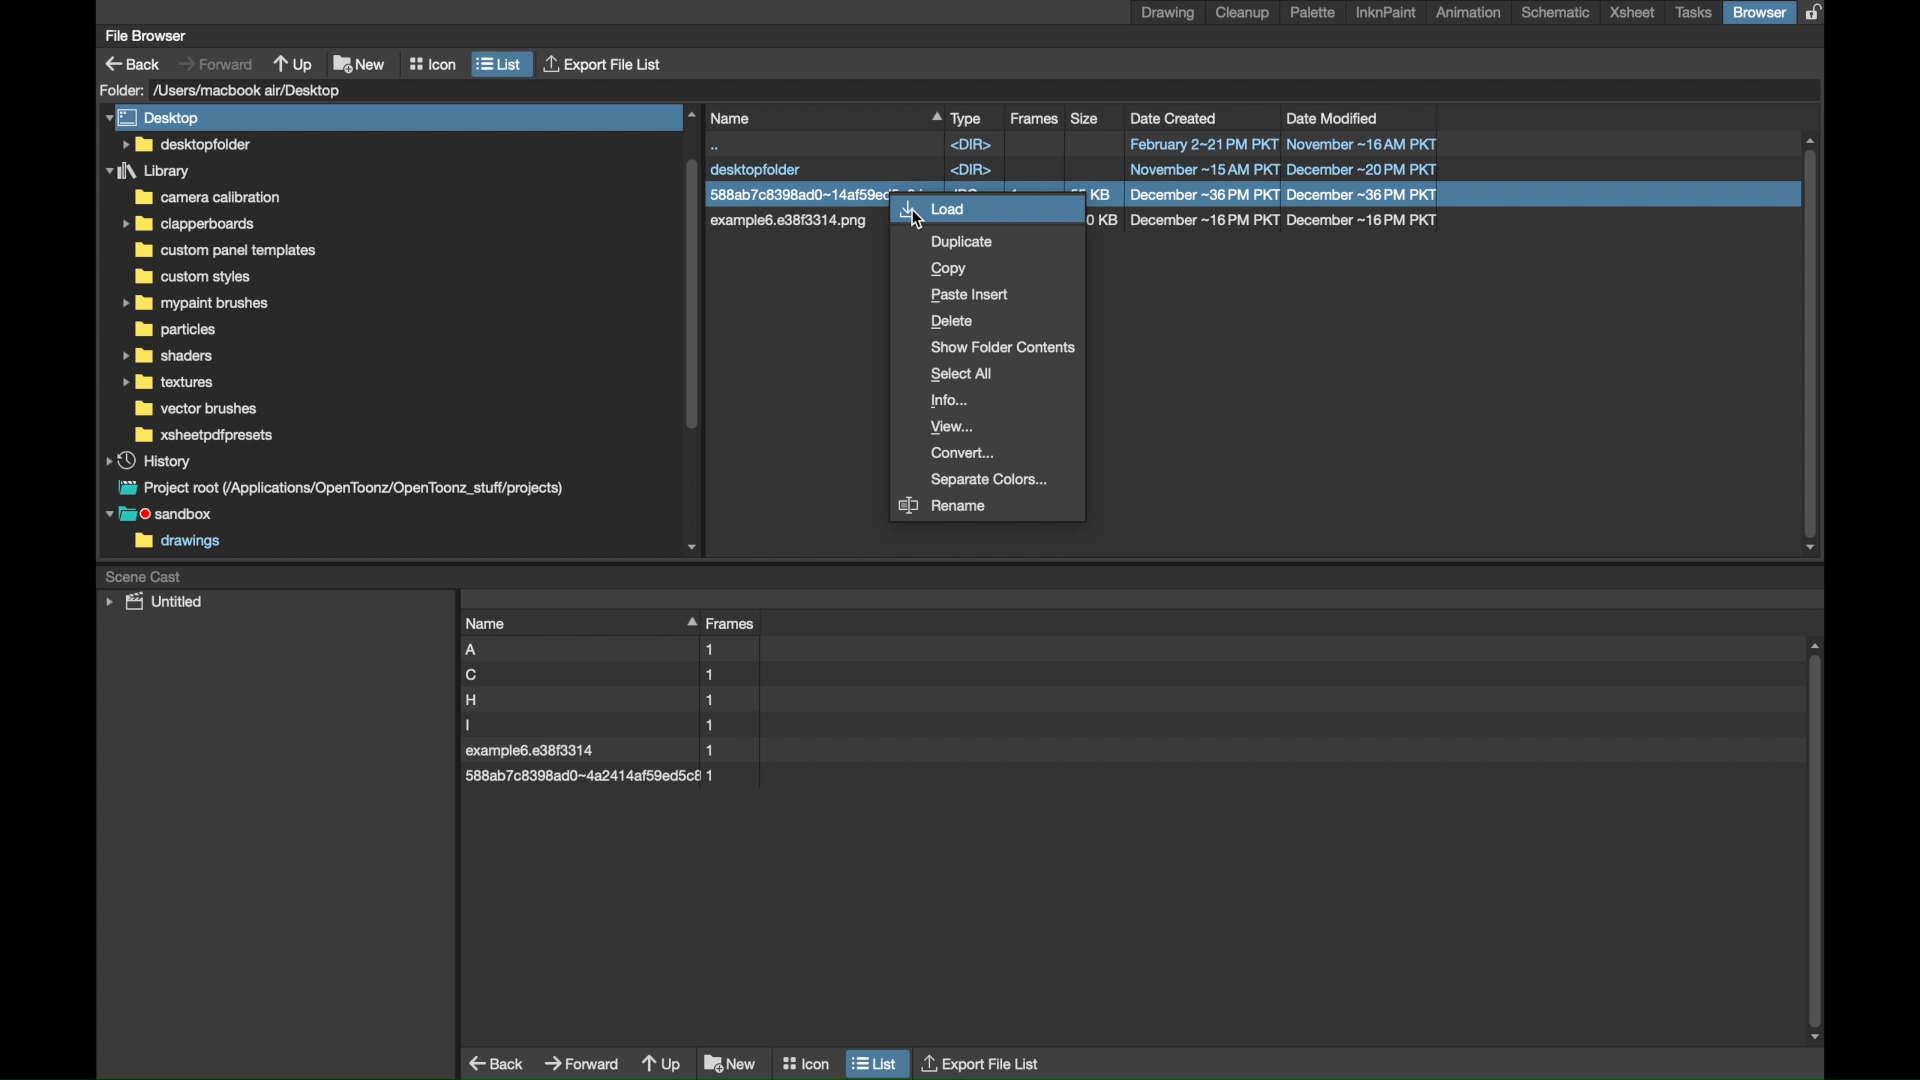  What do you see at coordinates (199, 409) in the screenshot?
I see `folder` at bounding box center [199, 409].